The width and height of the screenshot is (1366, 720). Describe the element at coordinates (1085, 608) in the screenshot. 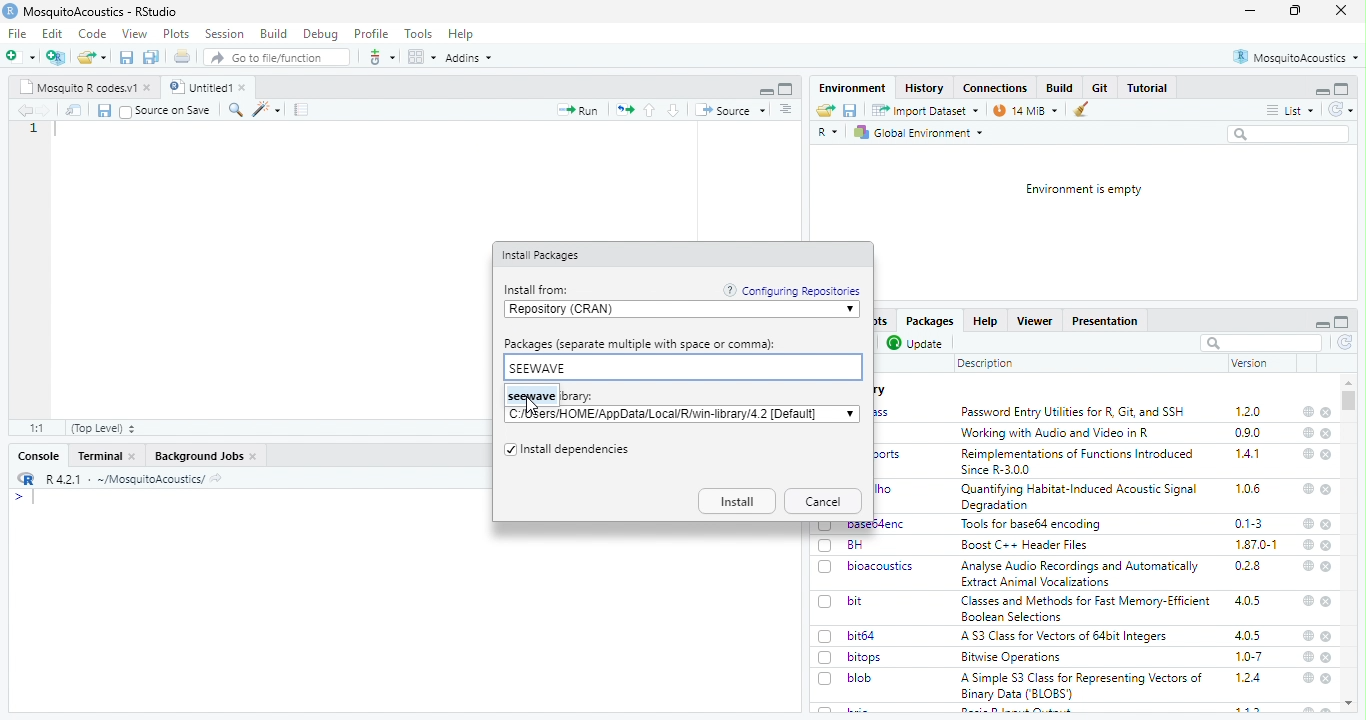

I see `Classes and Methods for Fast Memory-Efficient
[rrr —` at that location.